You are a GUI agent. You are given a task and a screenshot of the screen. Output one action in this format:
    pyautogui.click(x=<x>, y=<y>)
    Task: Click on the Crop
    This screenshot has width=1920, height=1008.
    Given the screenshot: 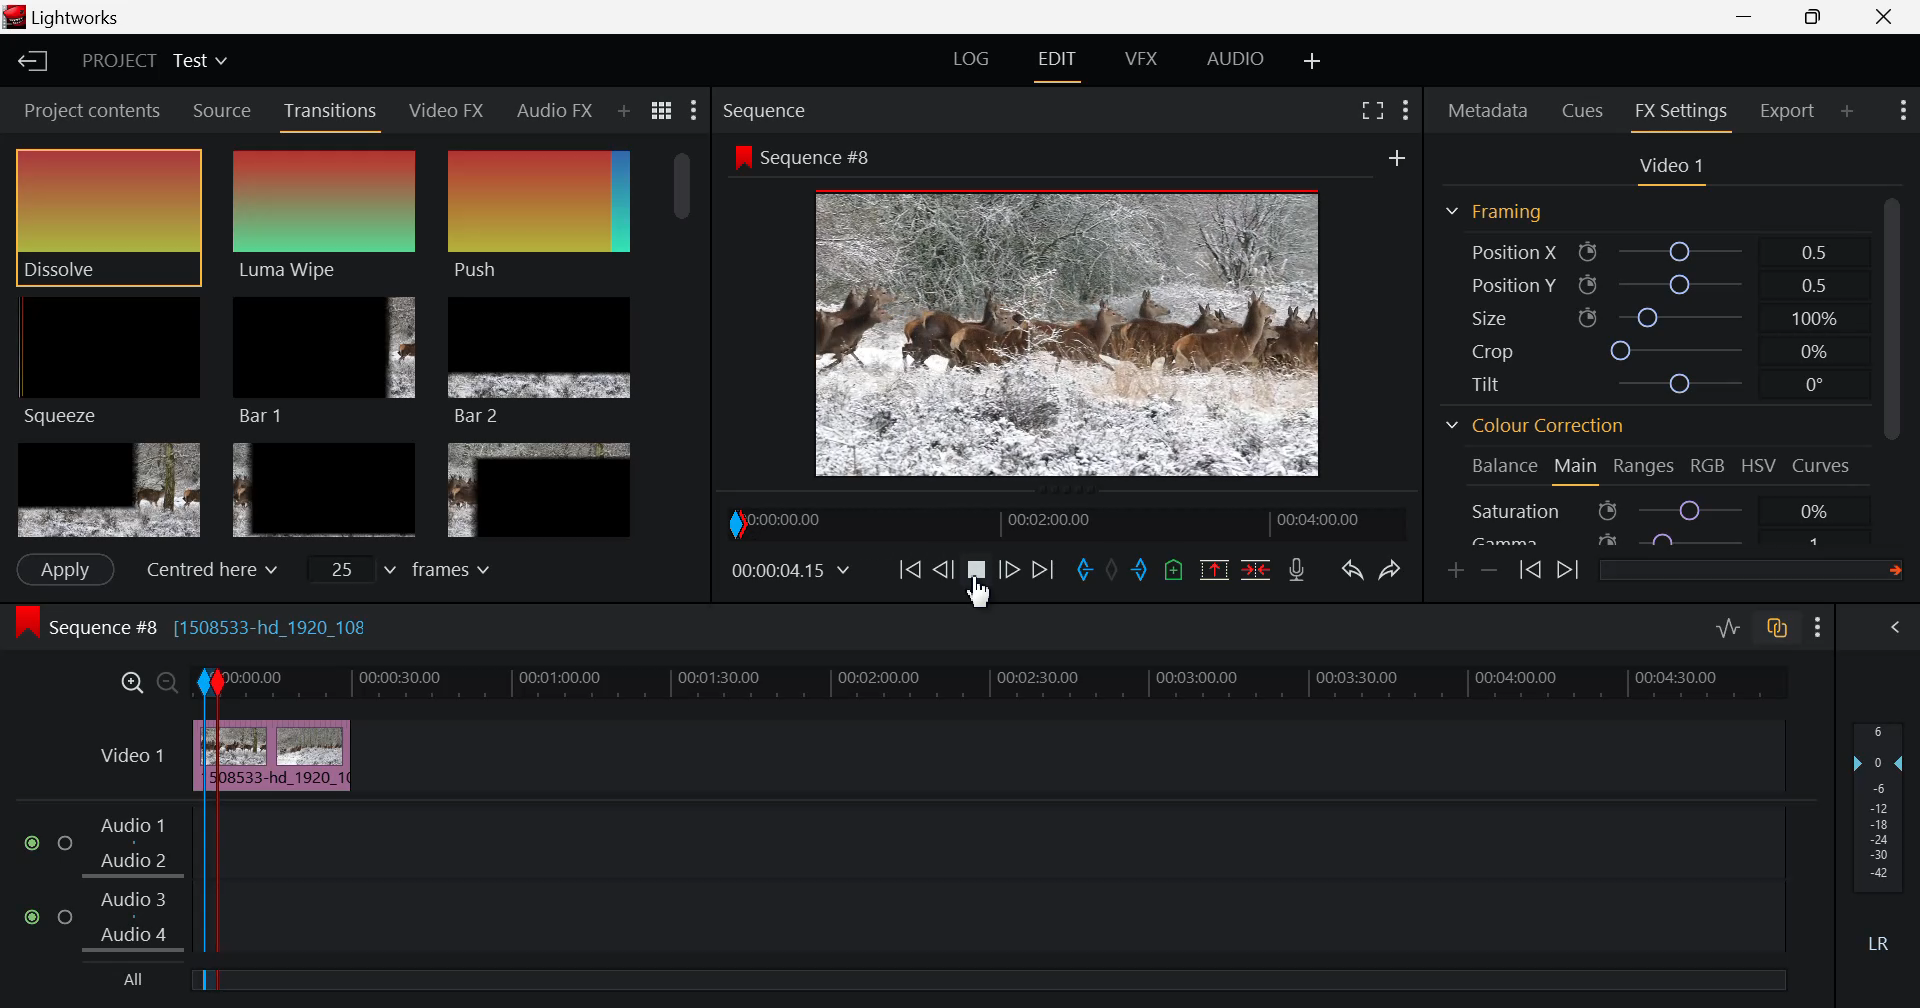 What is the action you would take?
    pyautogui.click(x=1651, y=350)
    